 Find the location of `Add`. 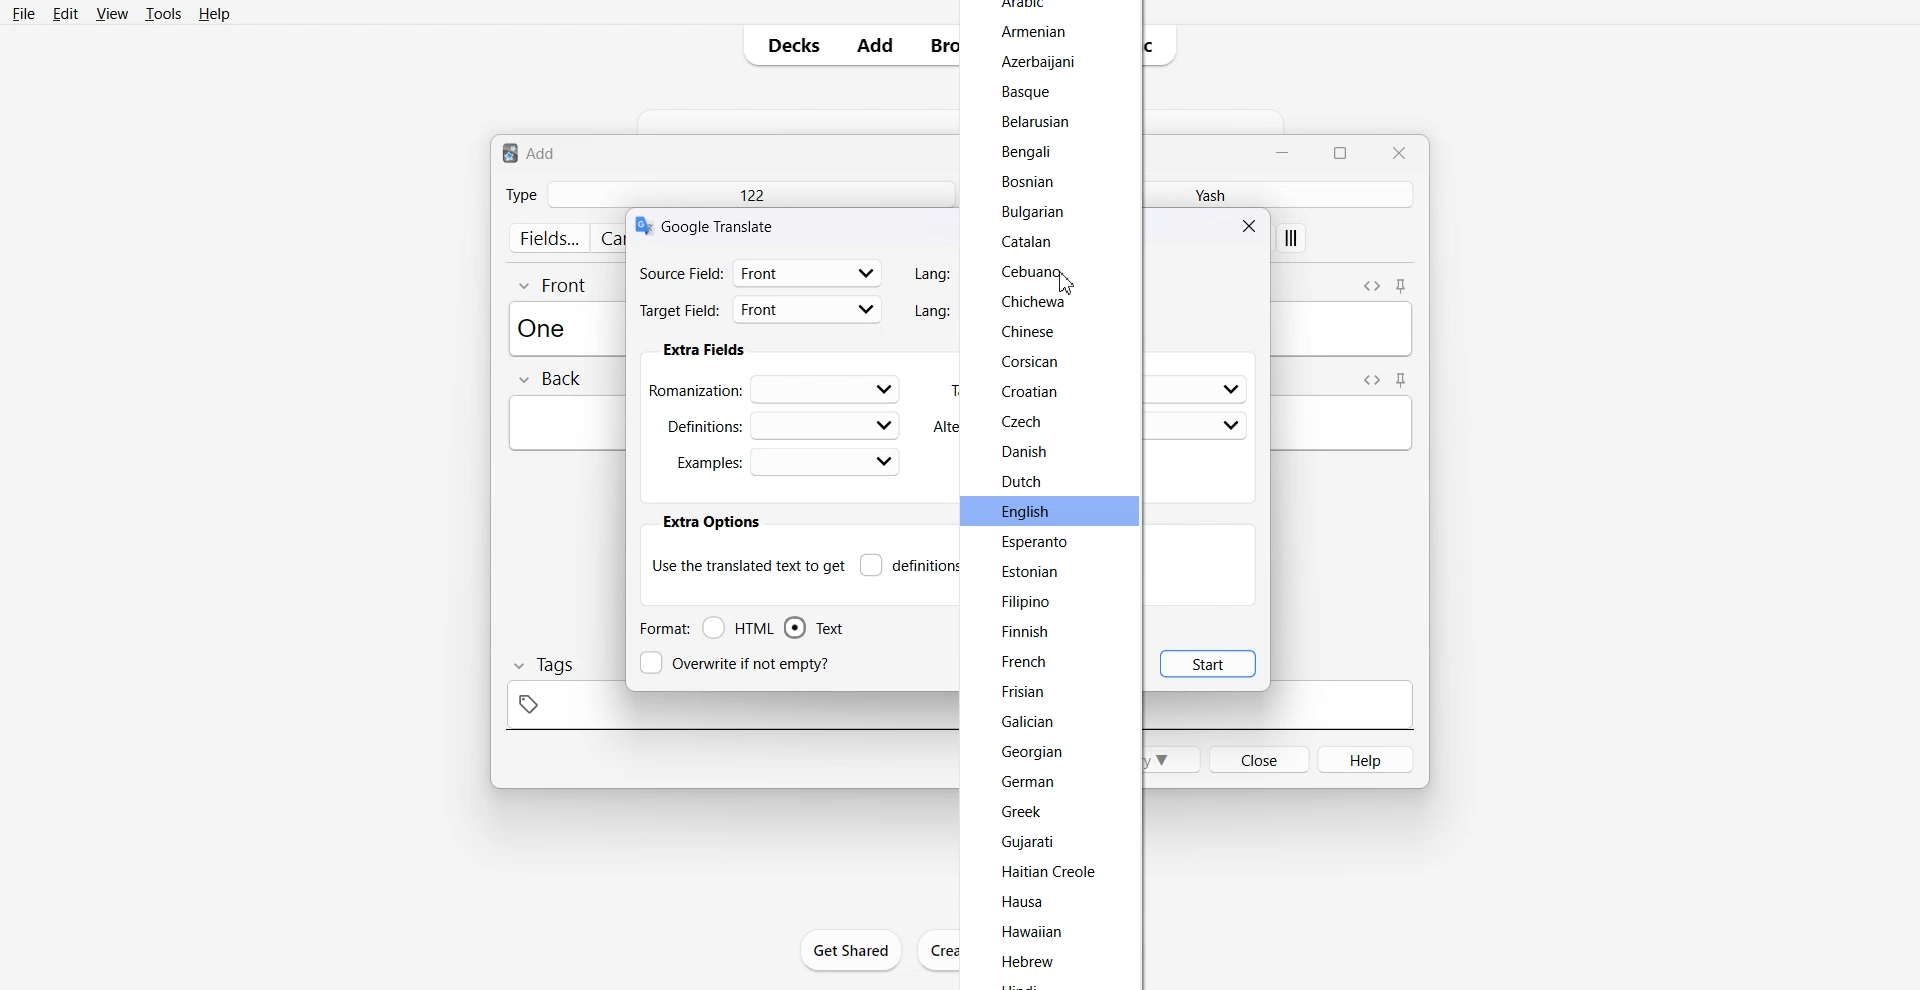

Add is located at coordinates (875, 45).